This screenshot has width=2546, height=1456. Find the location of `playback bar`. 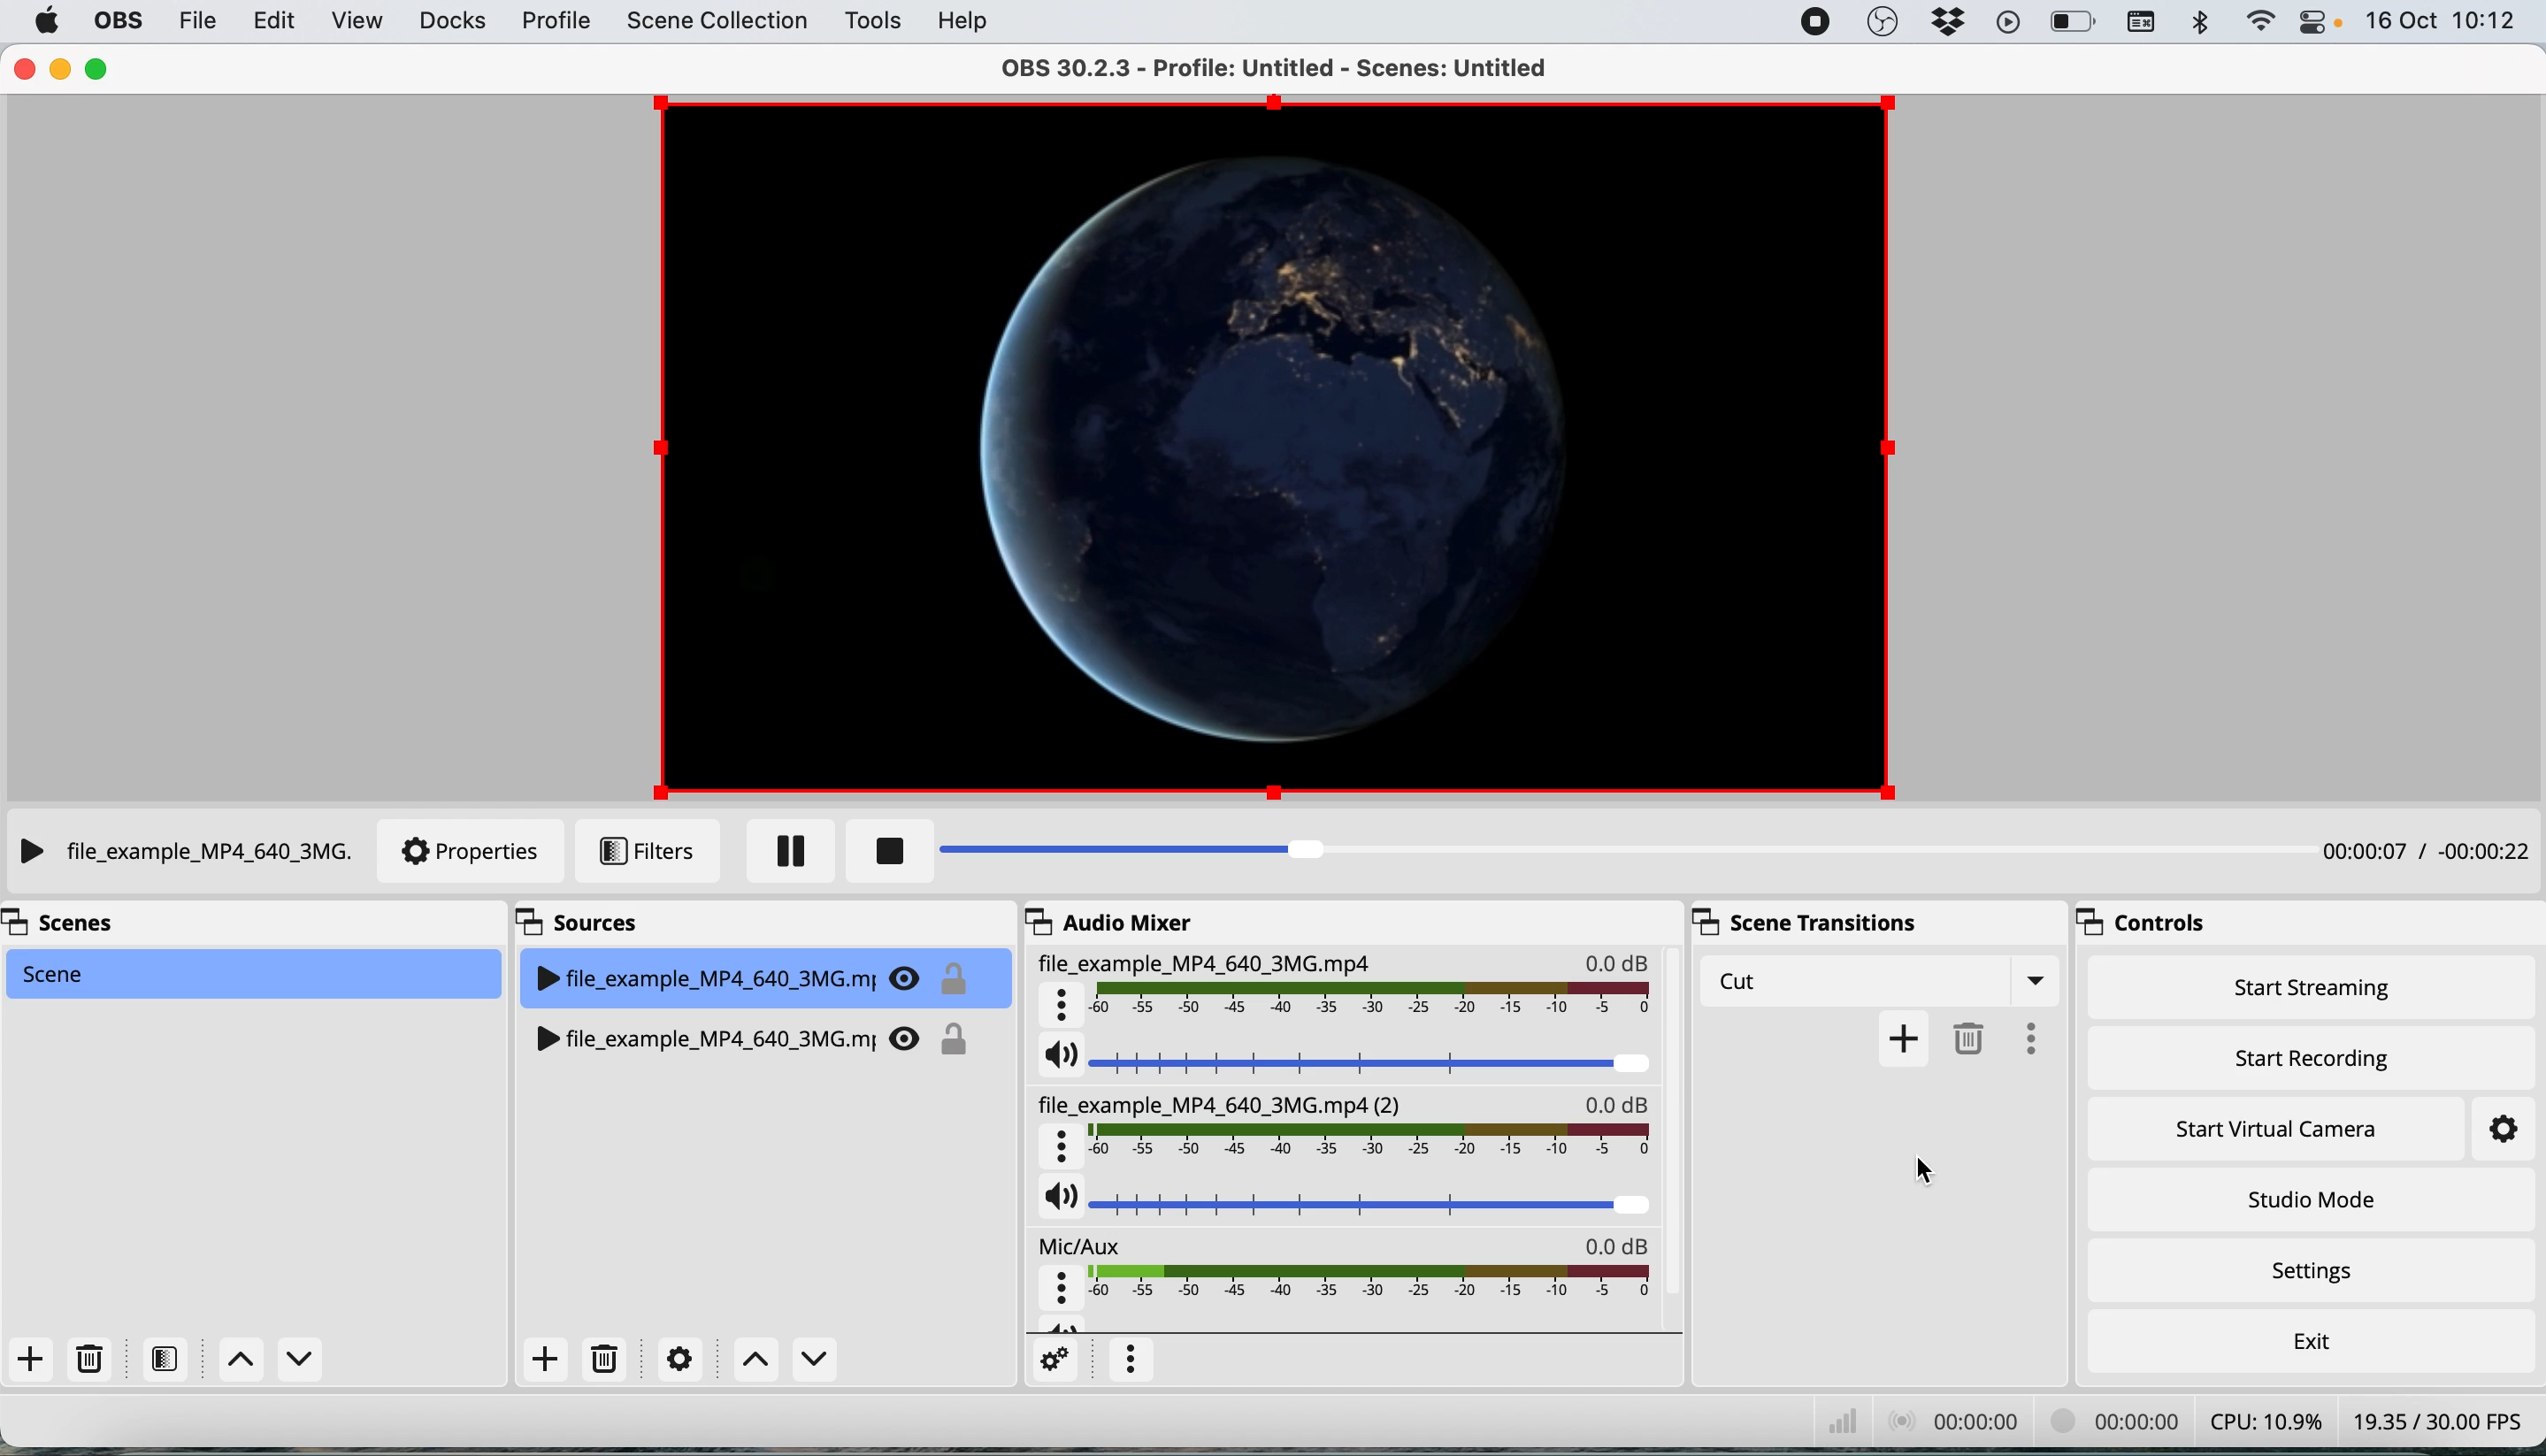

playback bar is located at coordinates (1603, 849).